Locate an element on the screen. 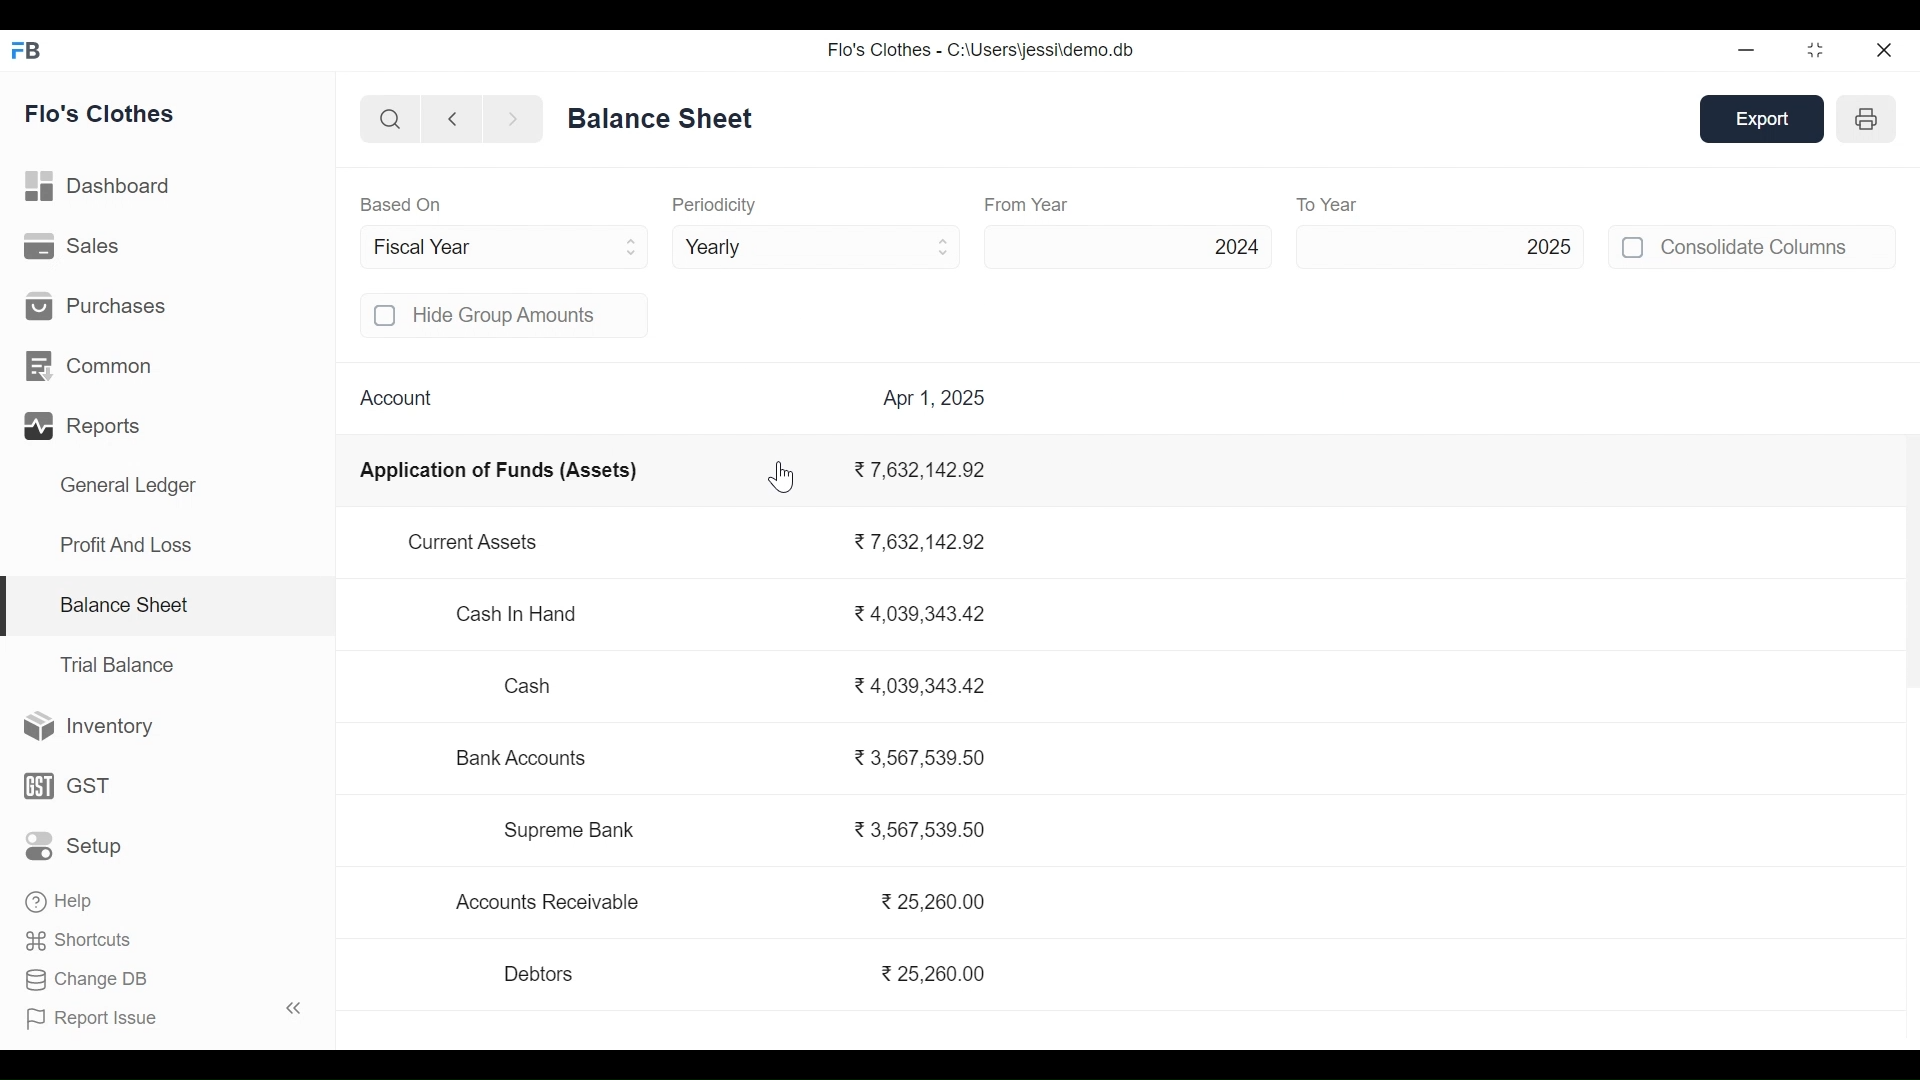 Image resolution: width=1920 pixels, height=1080 pixels. inventory is located at coordinates (90, 727).